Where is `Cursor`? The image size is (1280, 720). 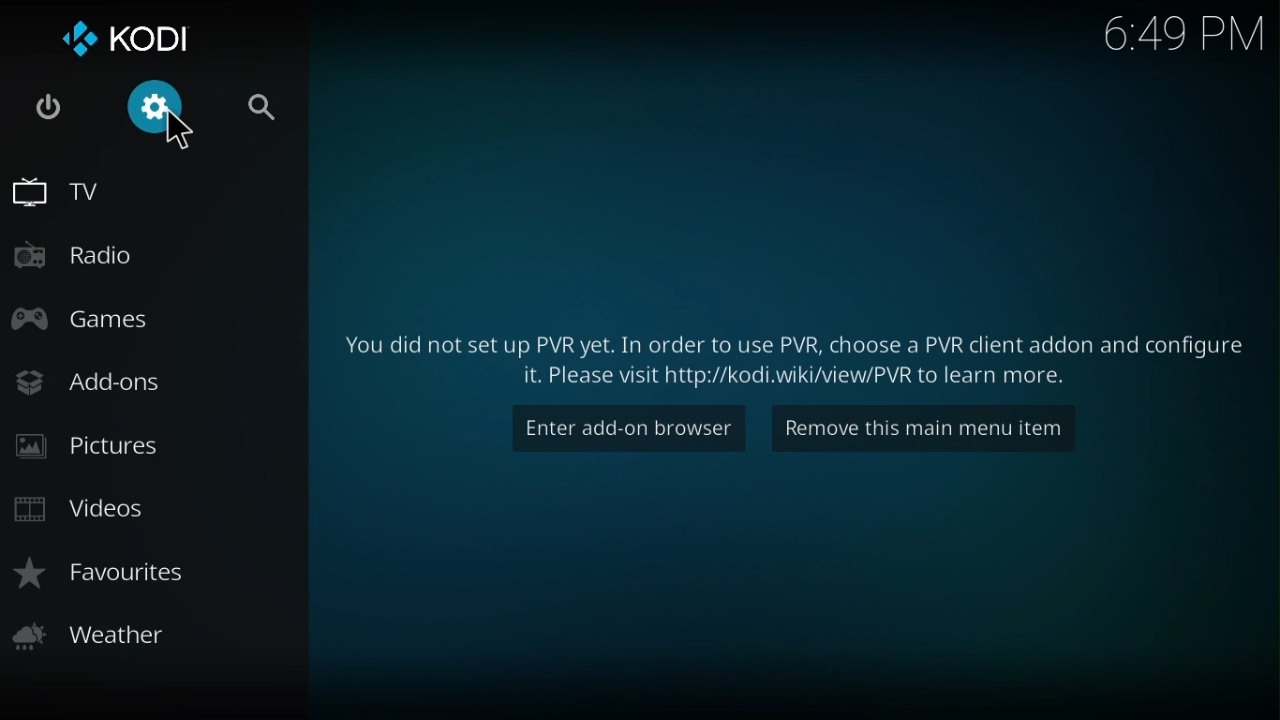
Cursor is located at coordinates (176, 130).